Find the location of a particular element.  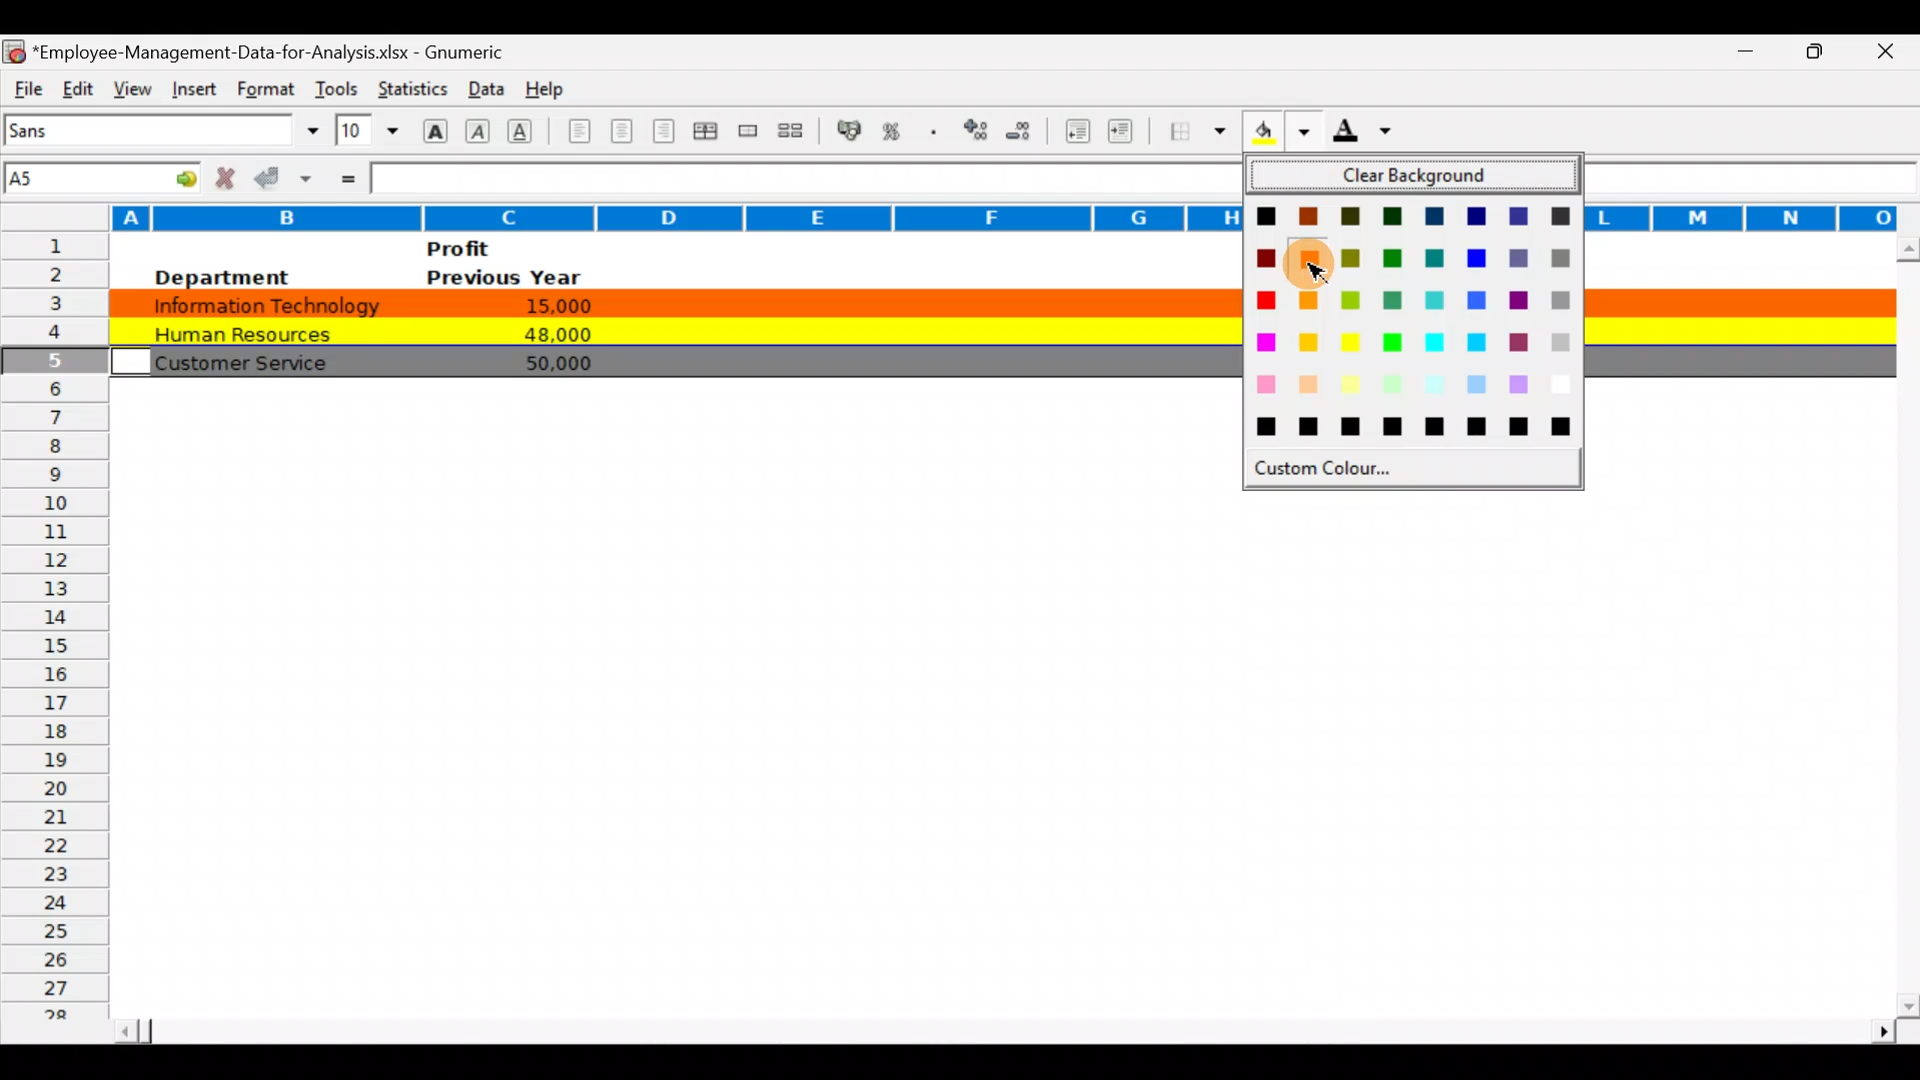

Format selection as percentage is located at coordinates (898, 131).